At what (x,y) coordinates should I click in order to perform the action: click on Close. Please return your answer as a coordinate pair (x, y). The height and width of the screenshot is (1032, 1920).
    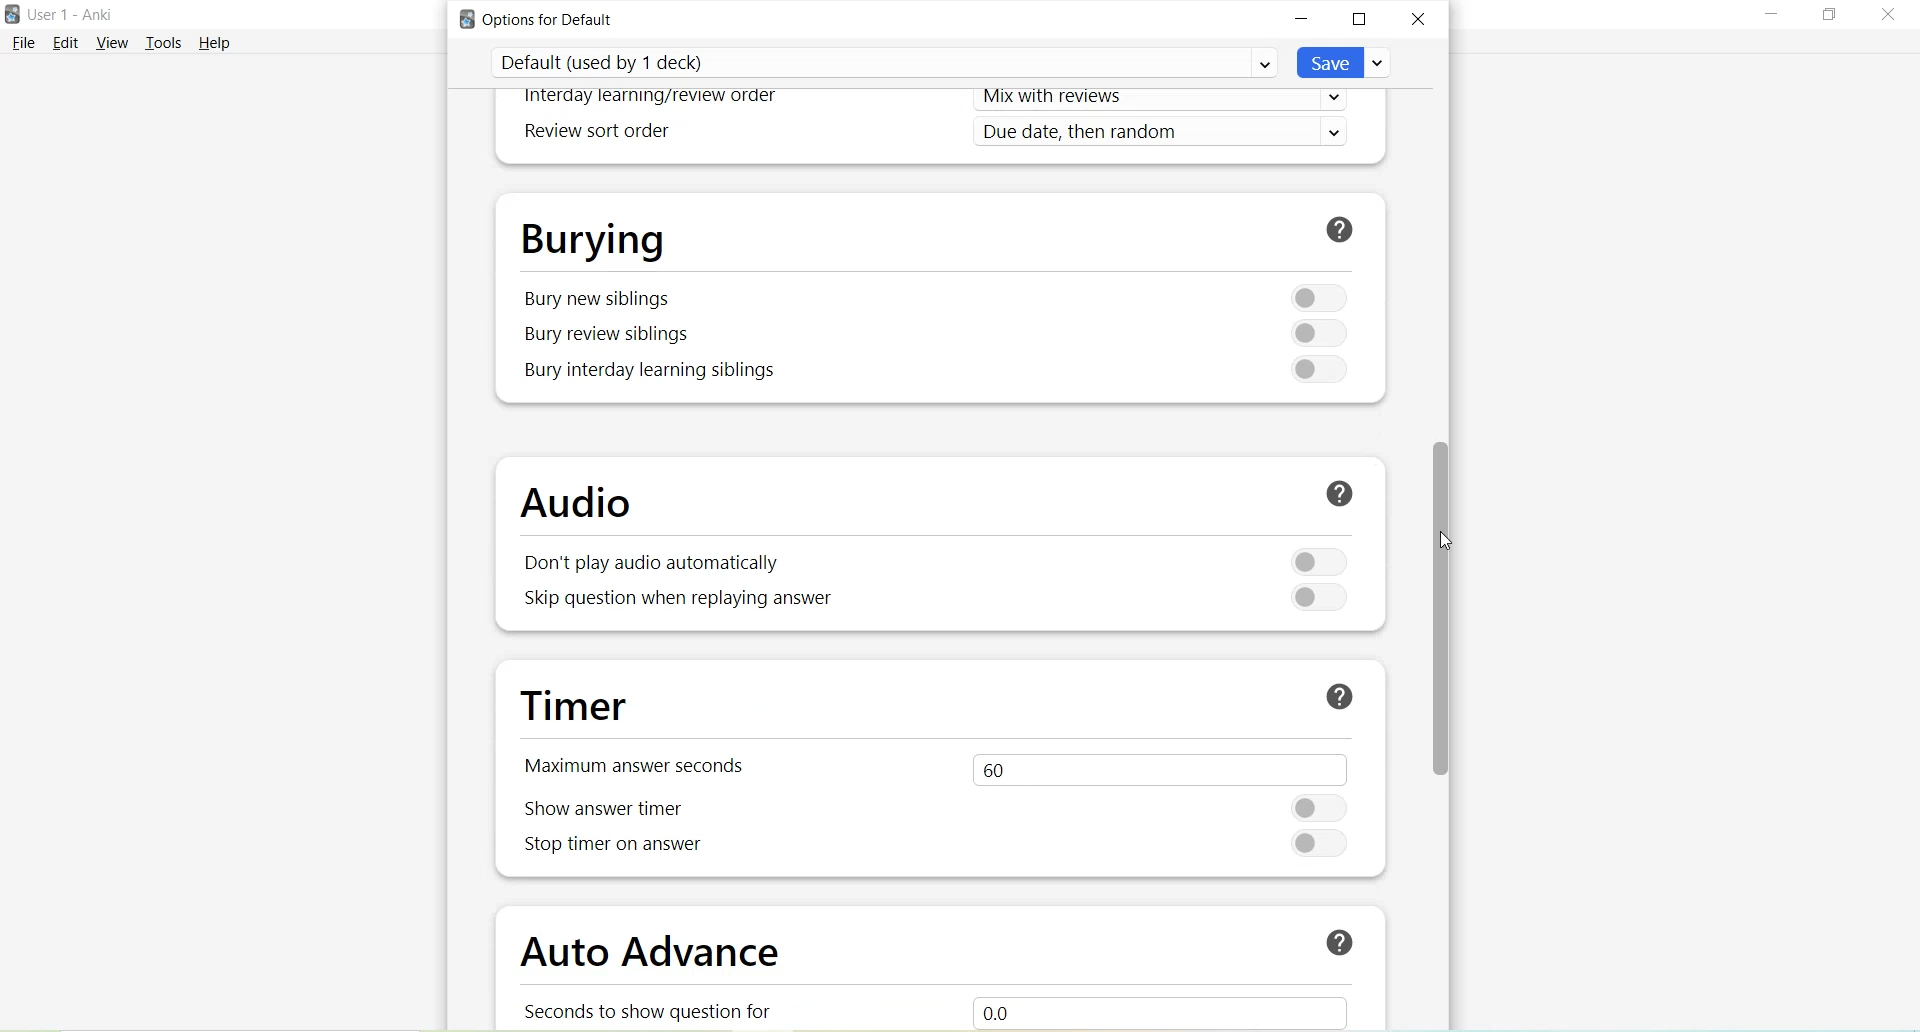
    Looking at the image, I should click on (1418, 18).